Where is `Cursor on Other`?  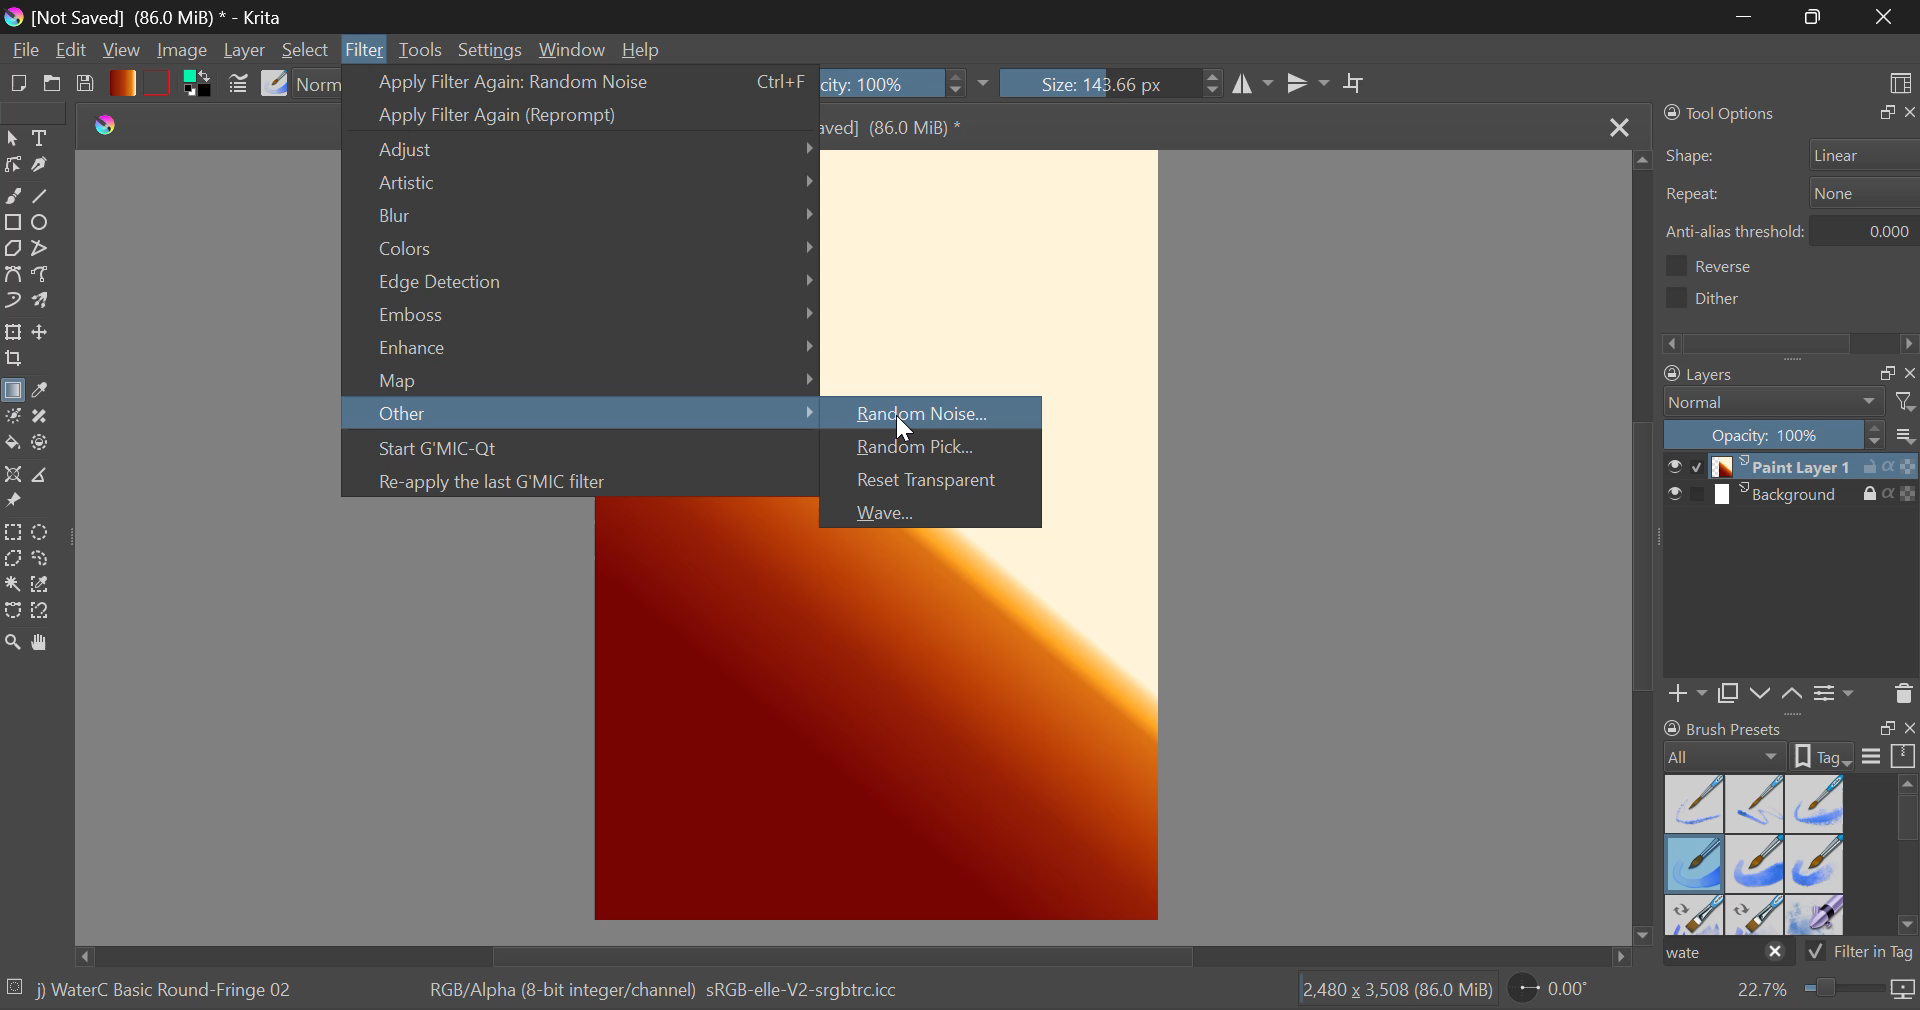
Cursor on Other is located at coordinates (584, 416).